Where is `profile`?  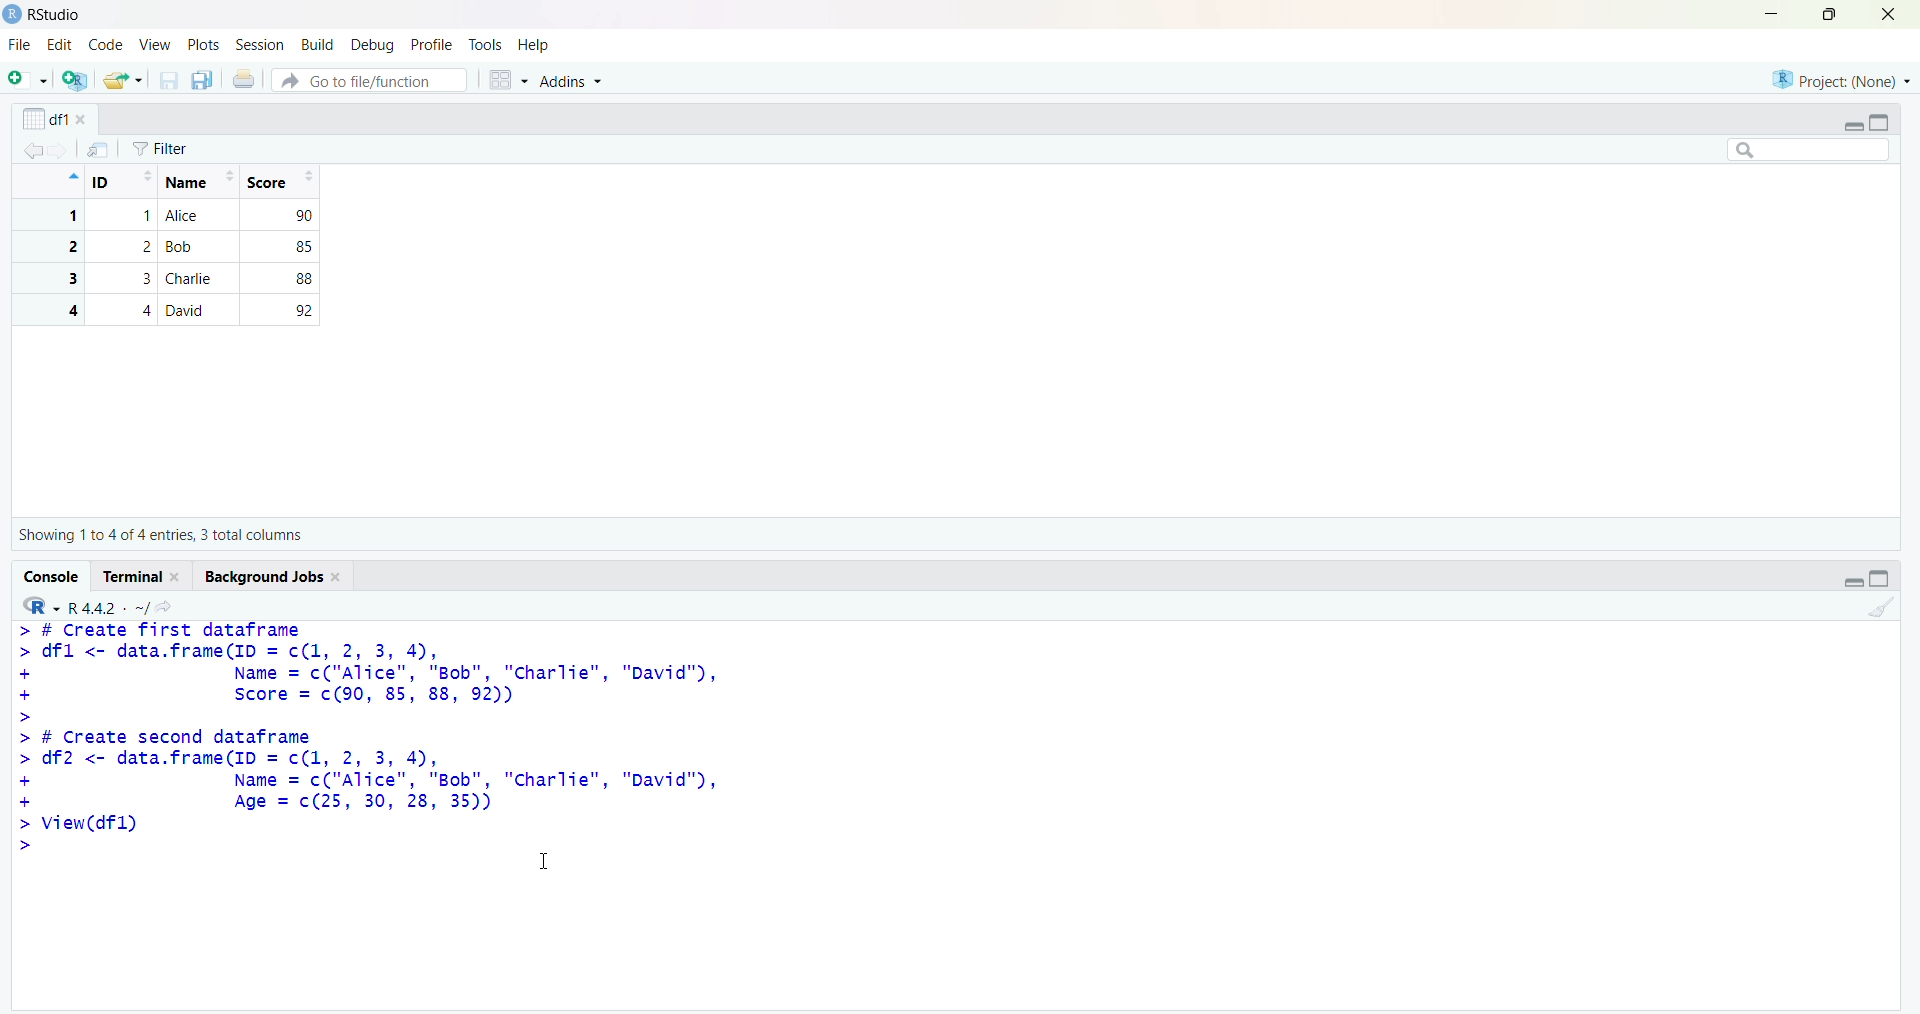
profile is located at coordinates (431, 45).